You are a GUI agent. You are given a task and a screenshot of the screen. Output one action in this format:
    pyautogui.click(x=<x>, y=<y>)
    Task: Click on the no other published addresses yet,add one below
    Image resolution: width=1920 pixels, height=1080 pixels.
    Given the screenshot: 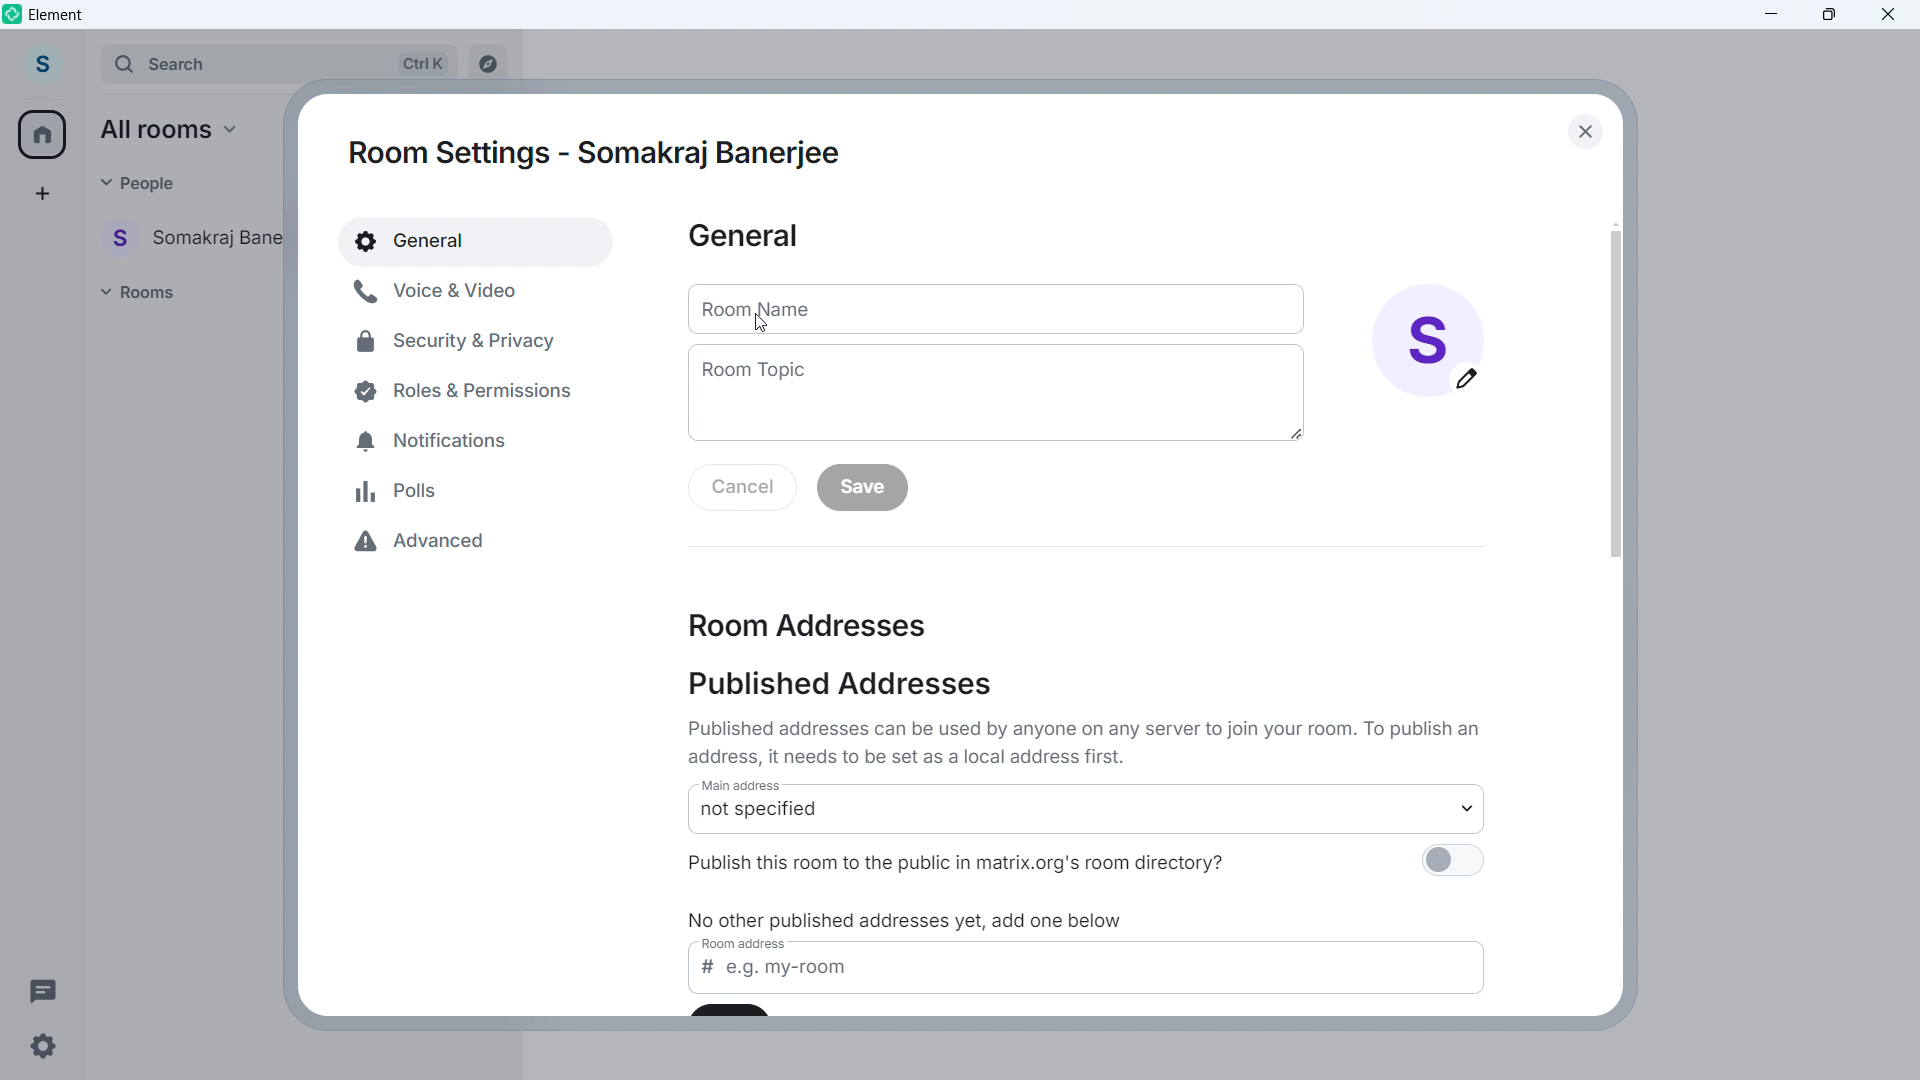 What is the action you would take?
    pyautogui.click(x=911, y=920)
    